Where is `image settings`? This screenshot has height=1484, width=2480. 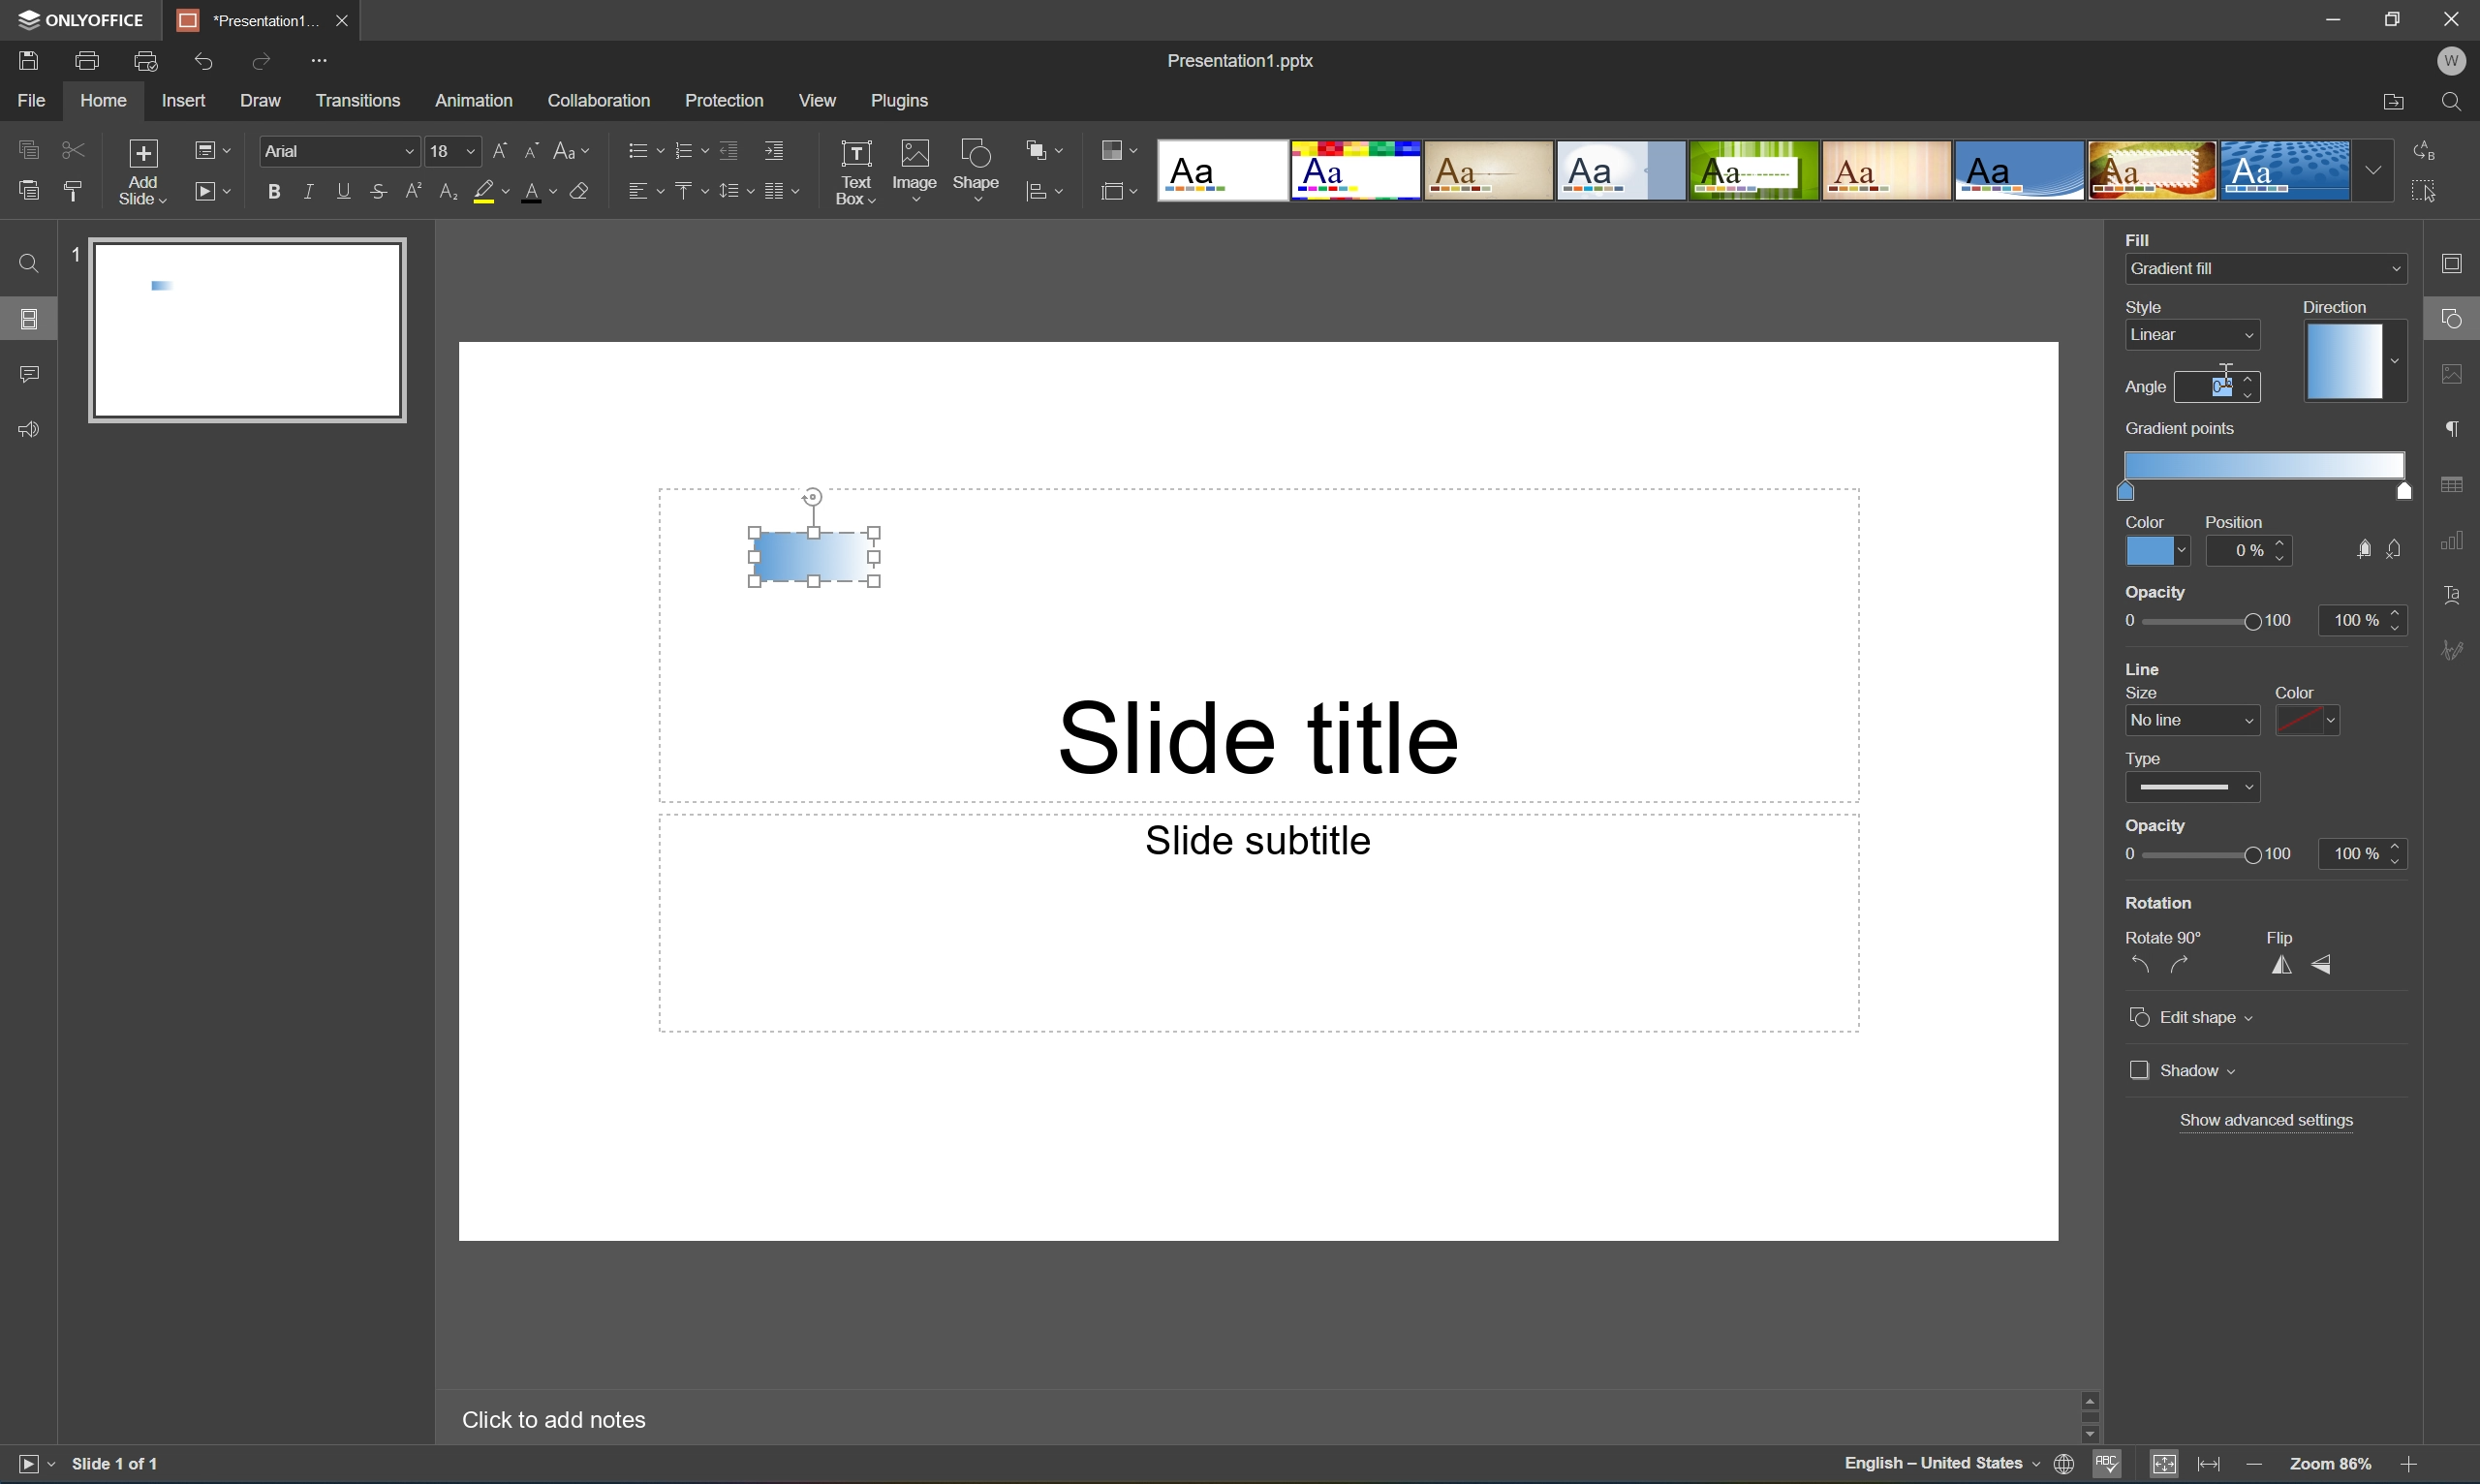 image settings is located at coordinates (2455, 378).